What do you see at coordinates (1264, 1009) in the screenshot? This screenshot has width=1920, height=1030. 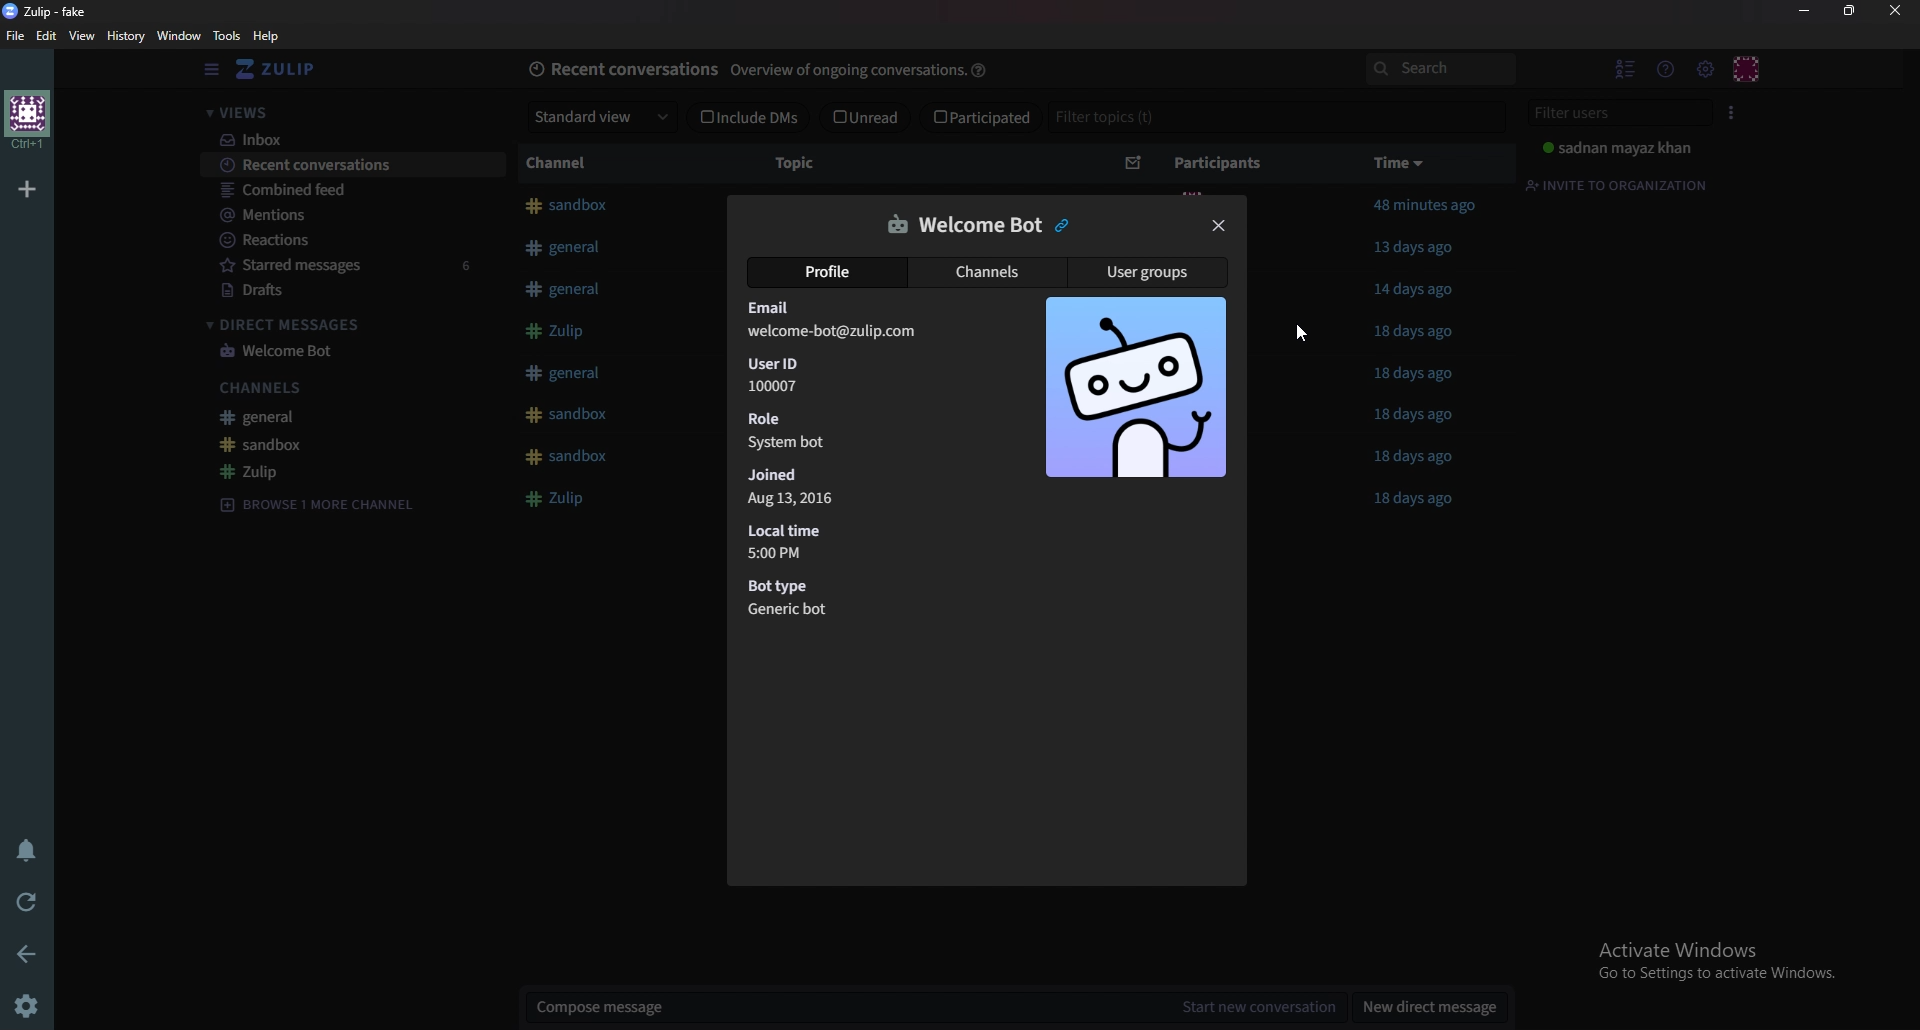 I see `Start new conversation` at bounding box center [1264, 1009].